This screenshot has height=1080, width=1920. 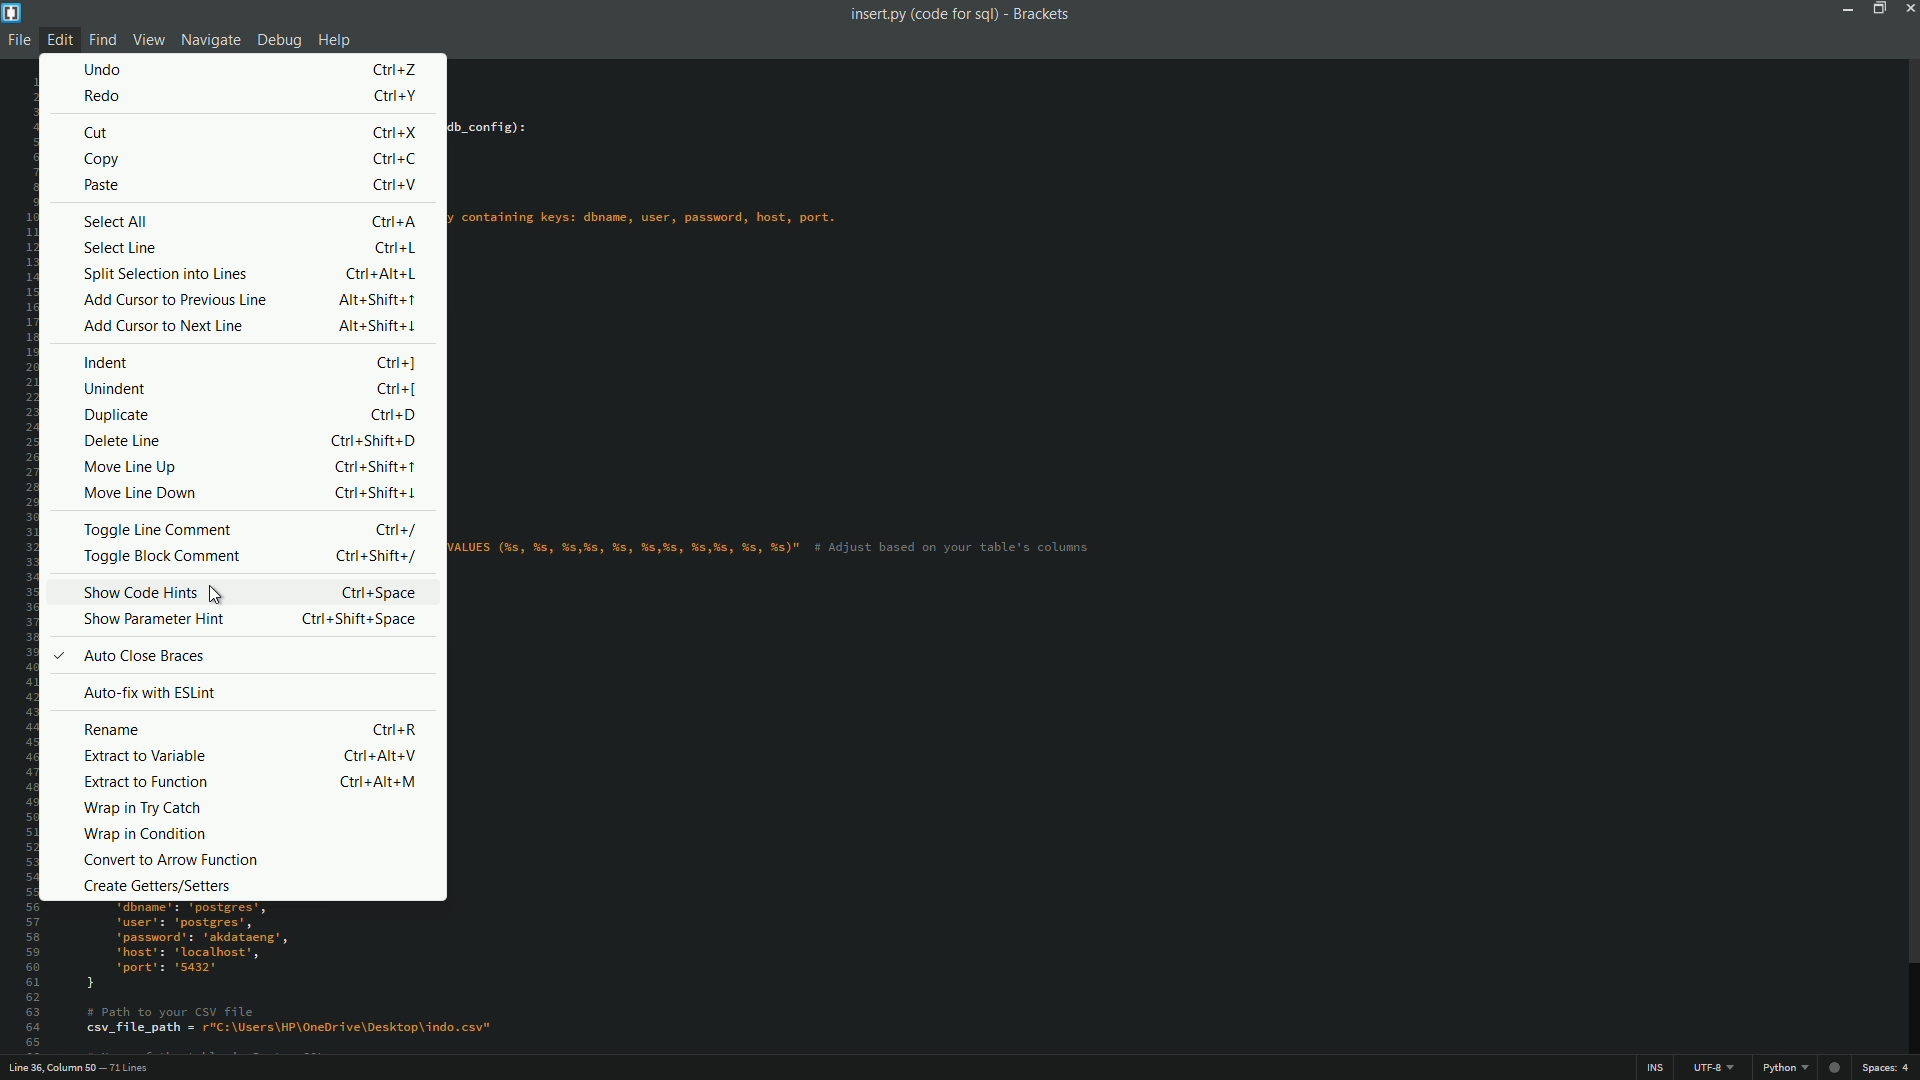 I want to click on keyboard shortcut, so click(x=397, y=528).